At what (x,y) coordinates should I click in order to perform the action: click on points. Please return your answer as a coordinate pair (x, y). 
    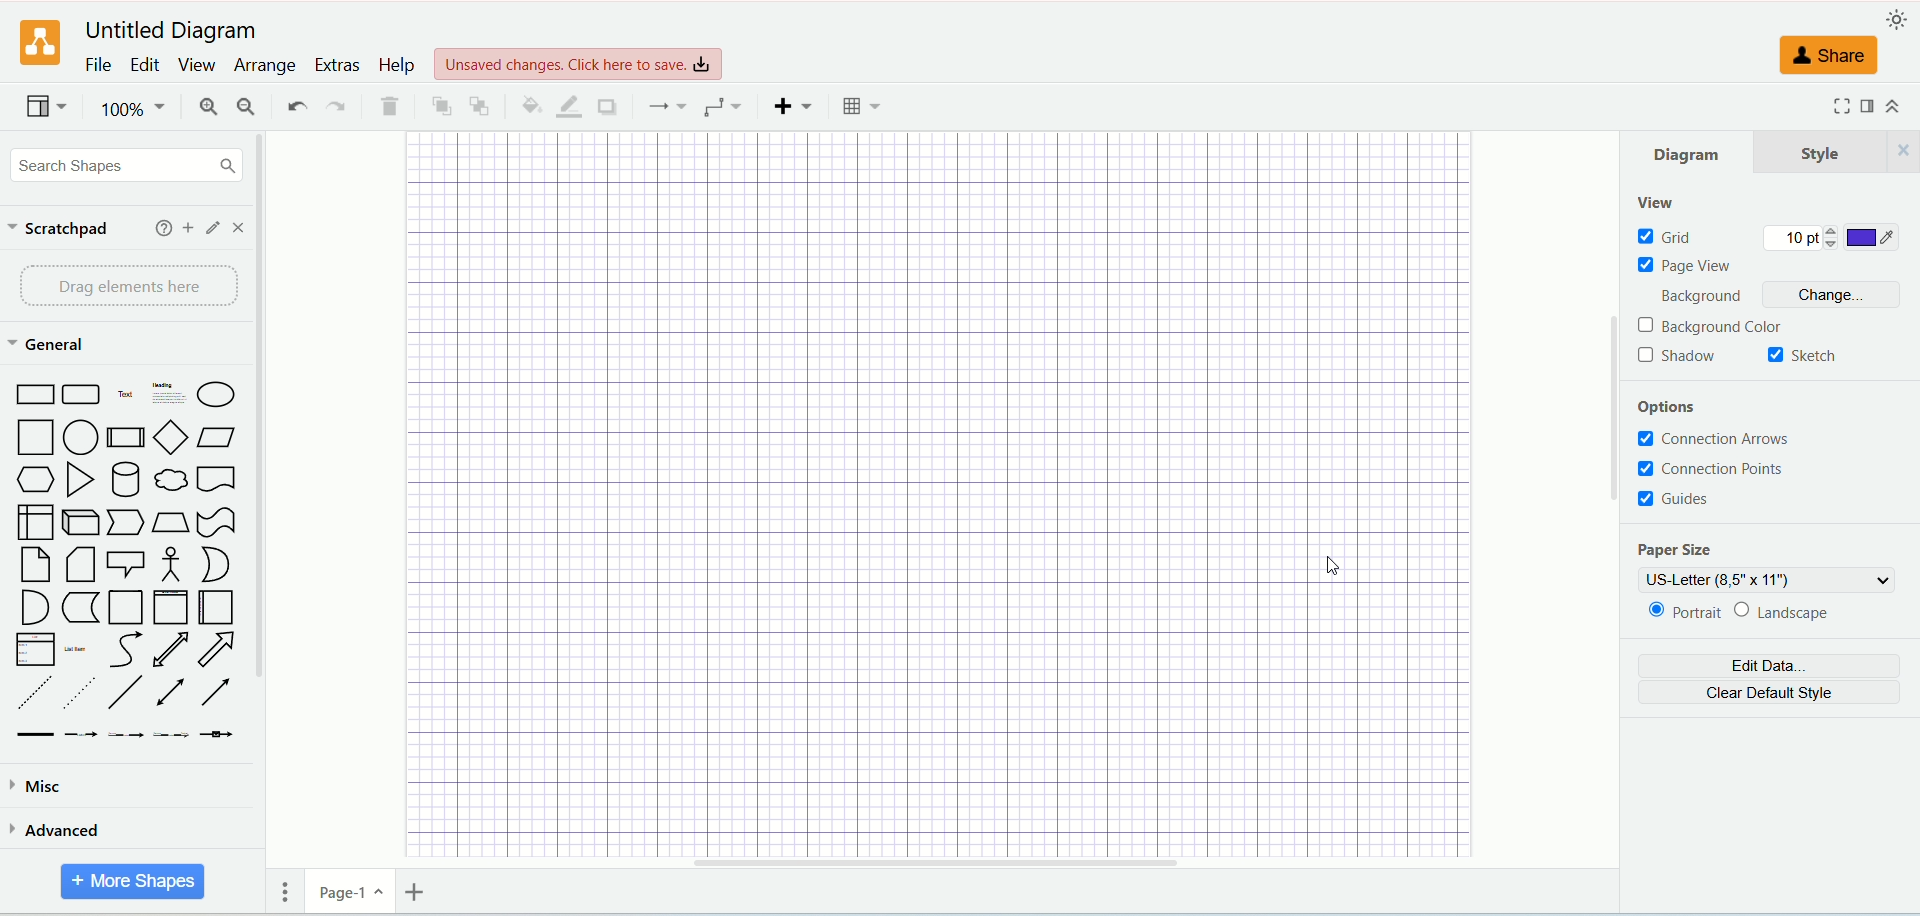
    Looking at the image, I should click on (1798, 239).